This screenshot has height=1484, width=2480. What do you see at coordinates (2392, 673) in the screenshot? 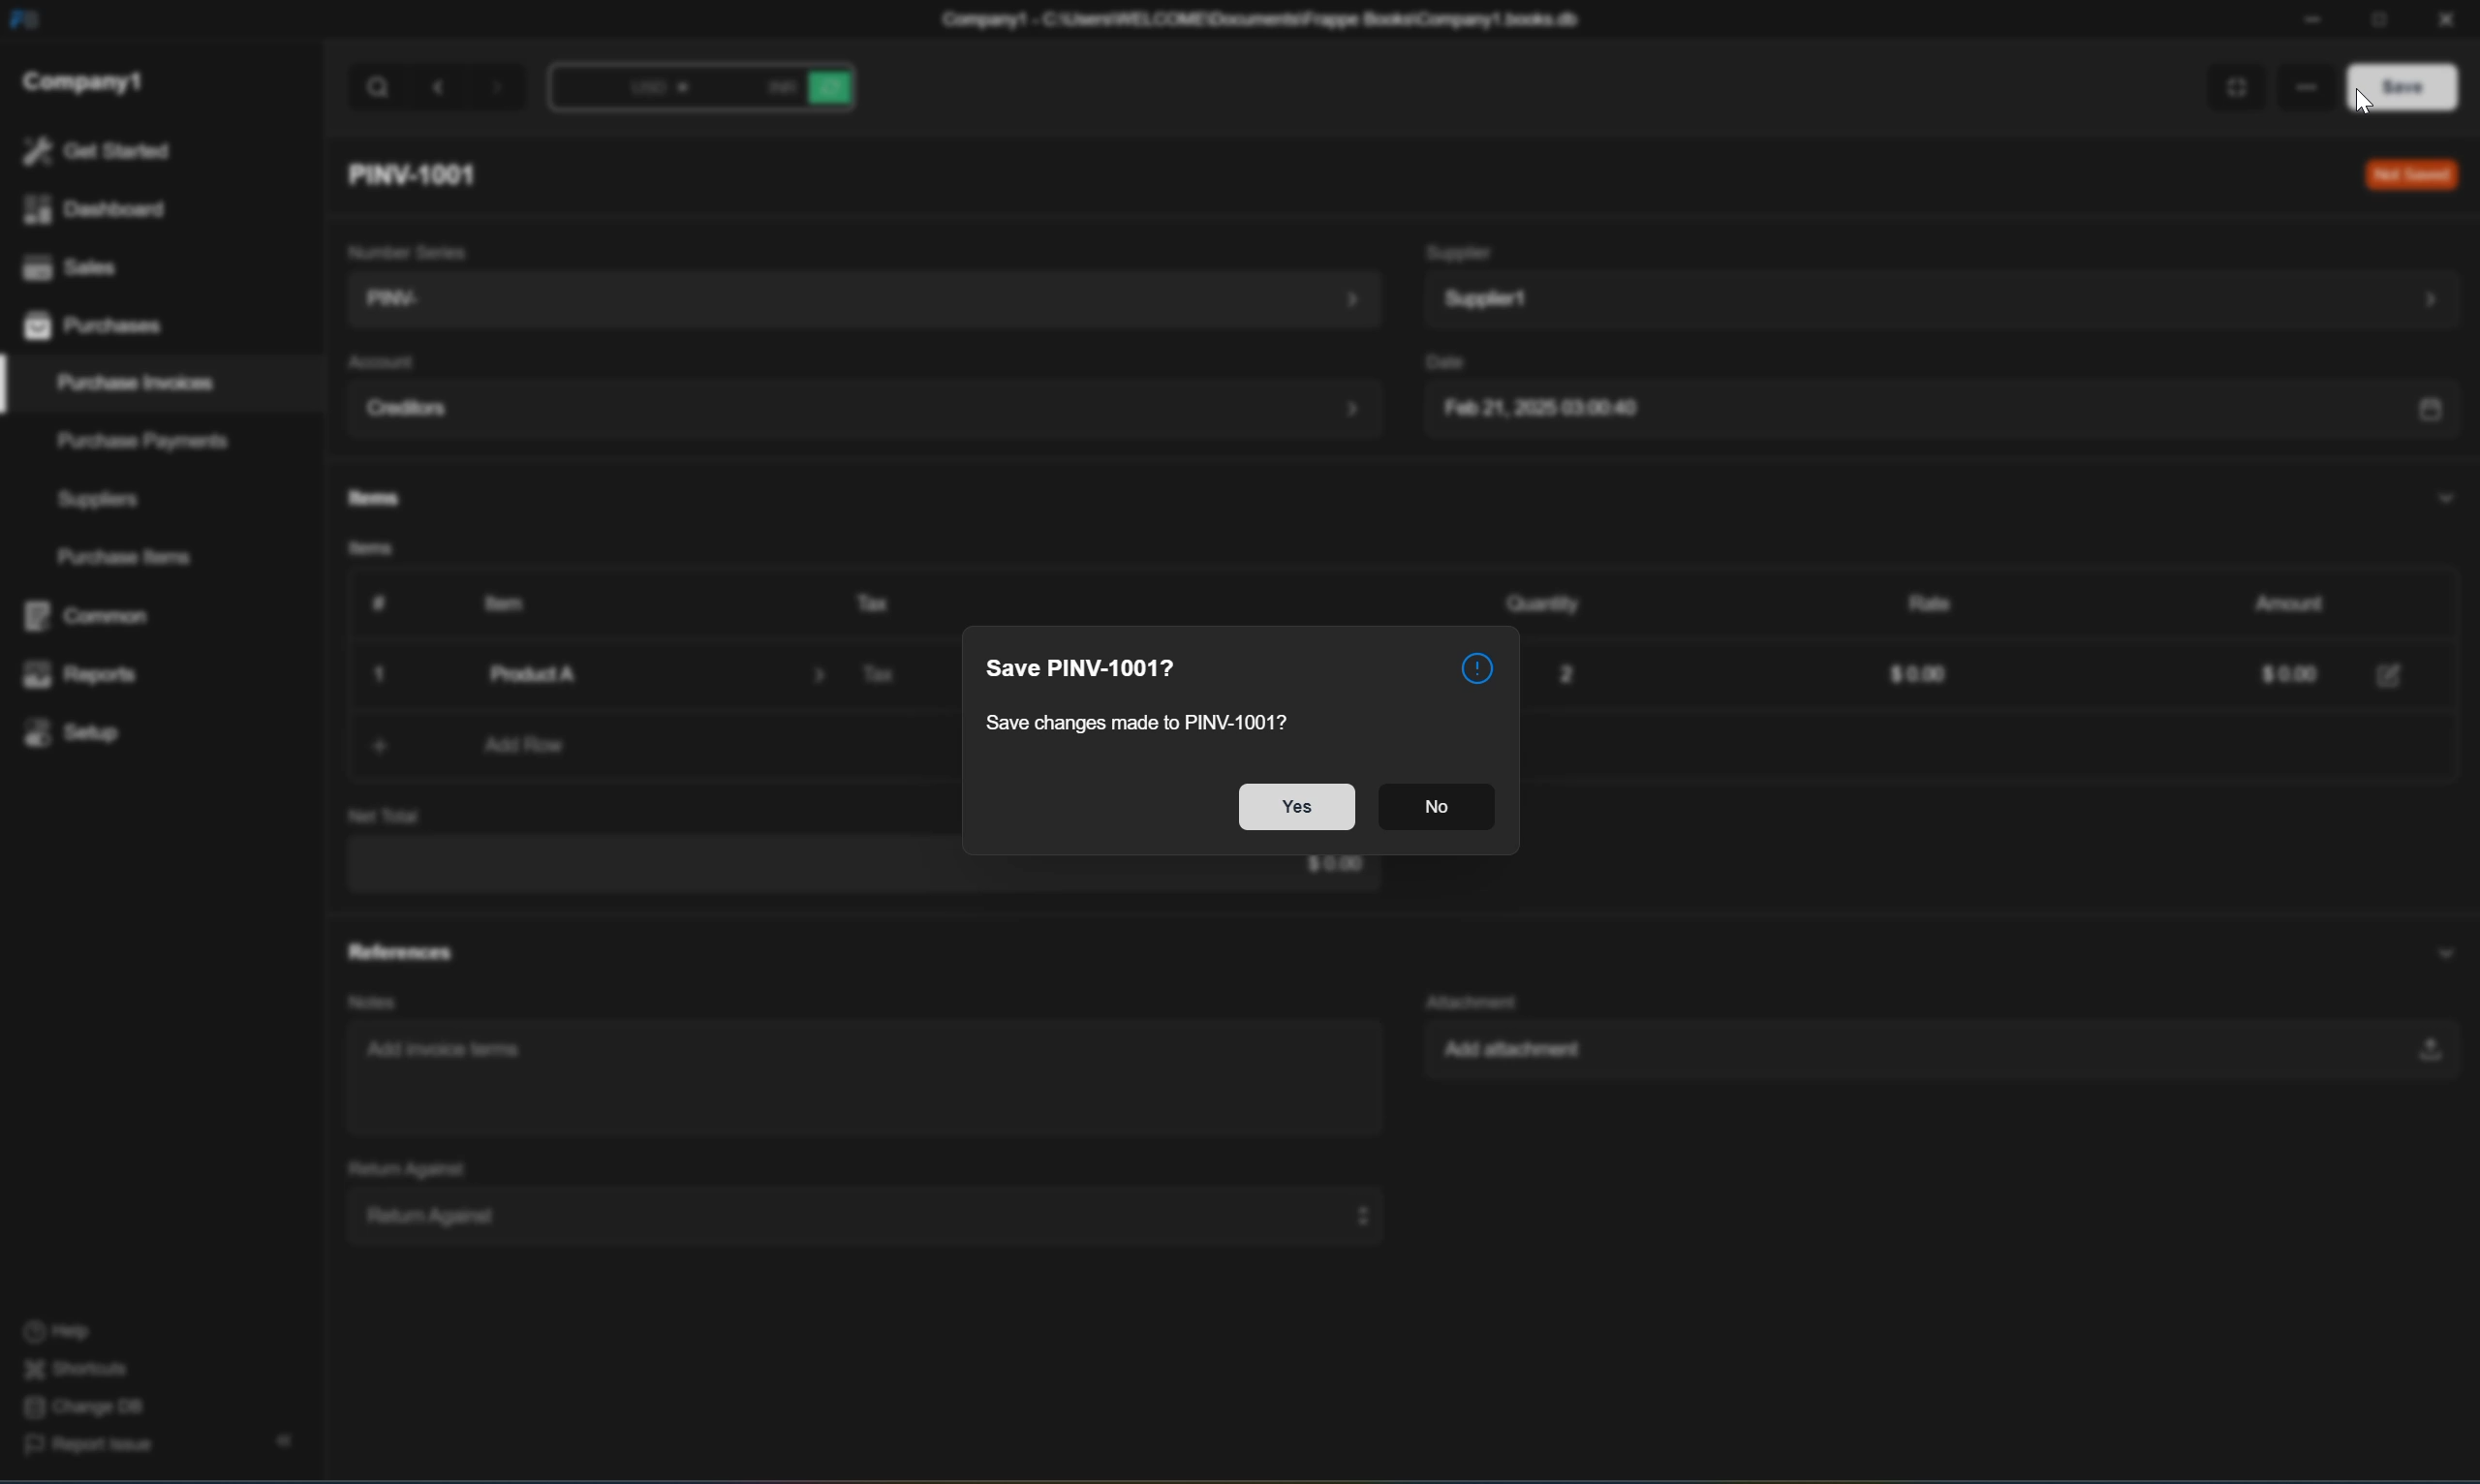
I see `Edit` at bounding box center [2392, 673].